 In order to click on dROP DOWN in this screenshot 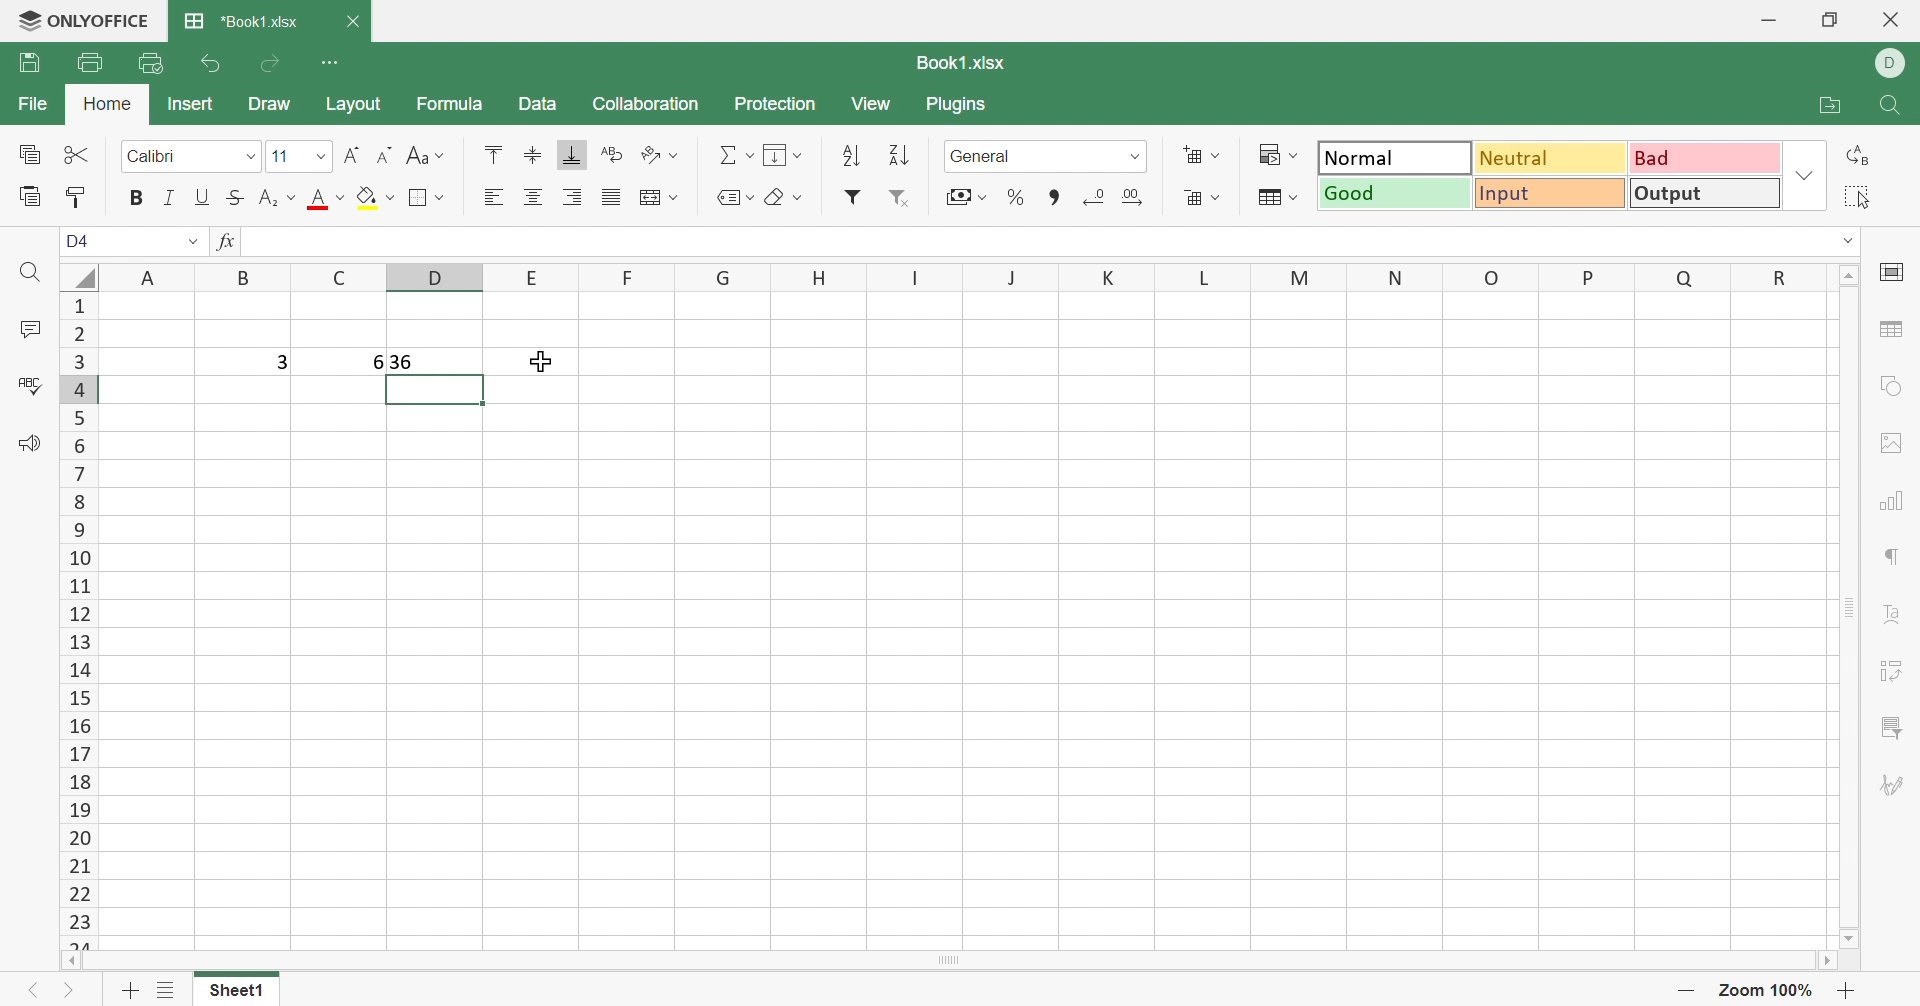, I will do `click(1852, 242)`.